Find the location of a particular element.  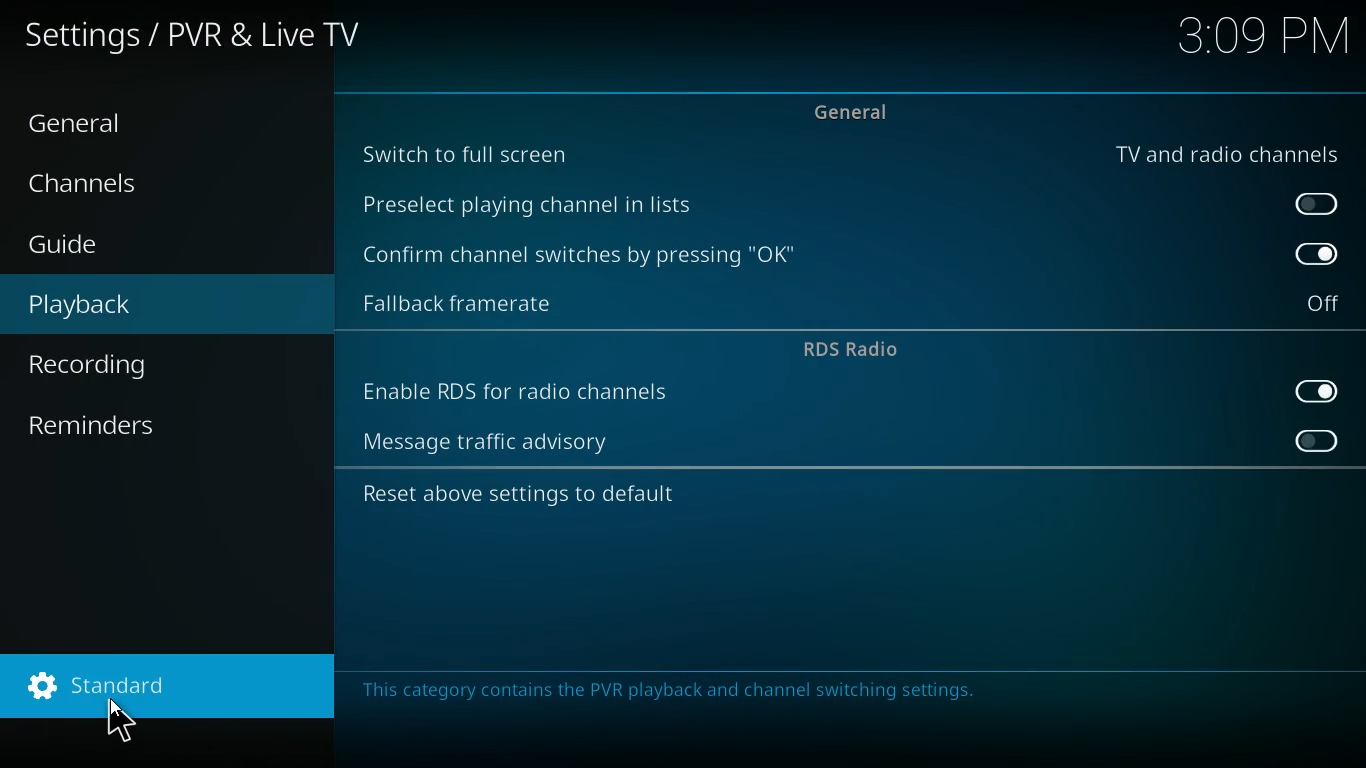

tv and radio channels is located at coordinates (1221, 150).